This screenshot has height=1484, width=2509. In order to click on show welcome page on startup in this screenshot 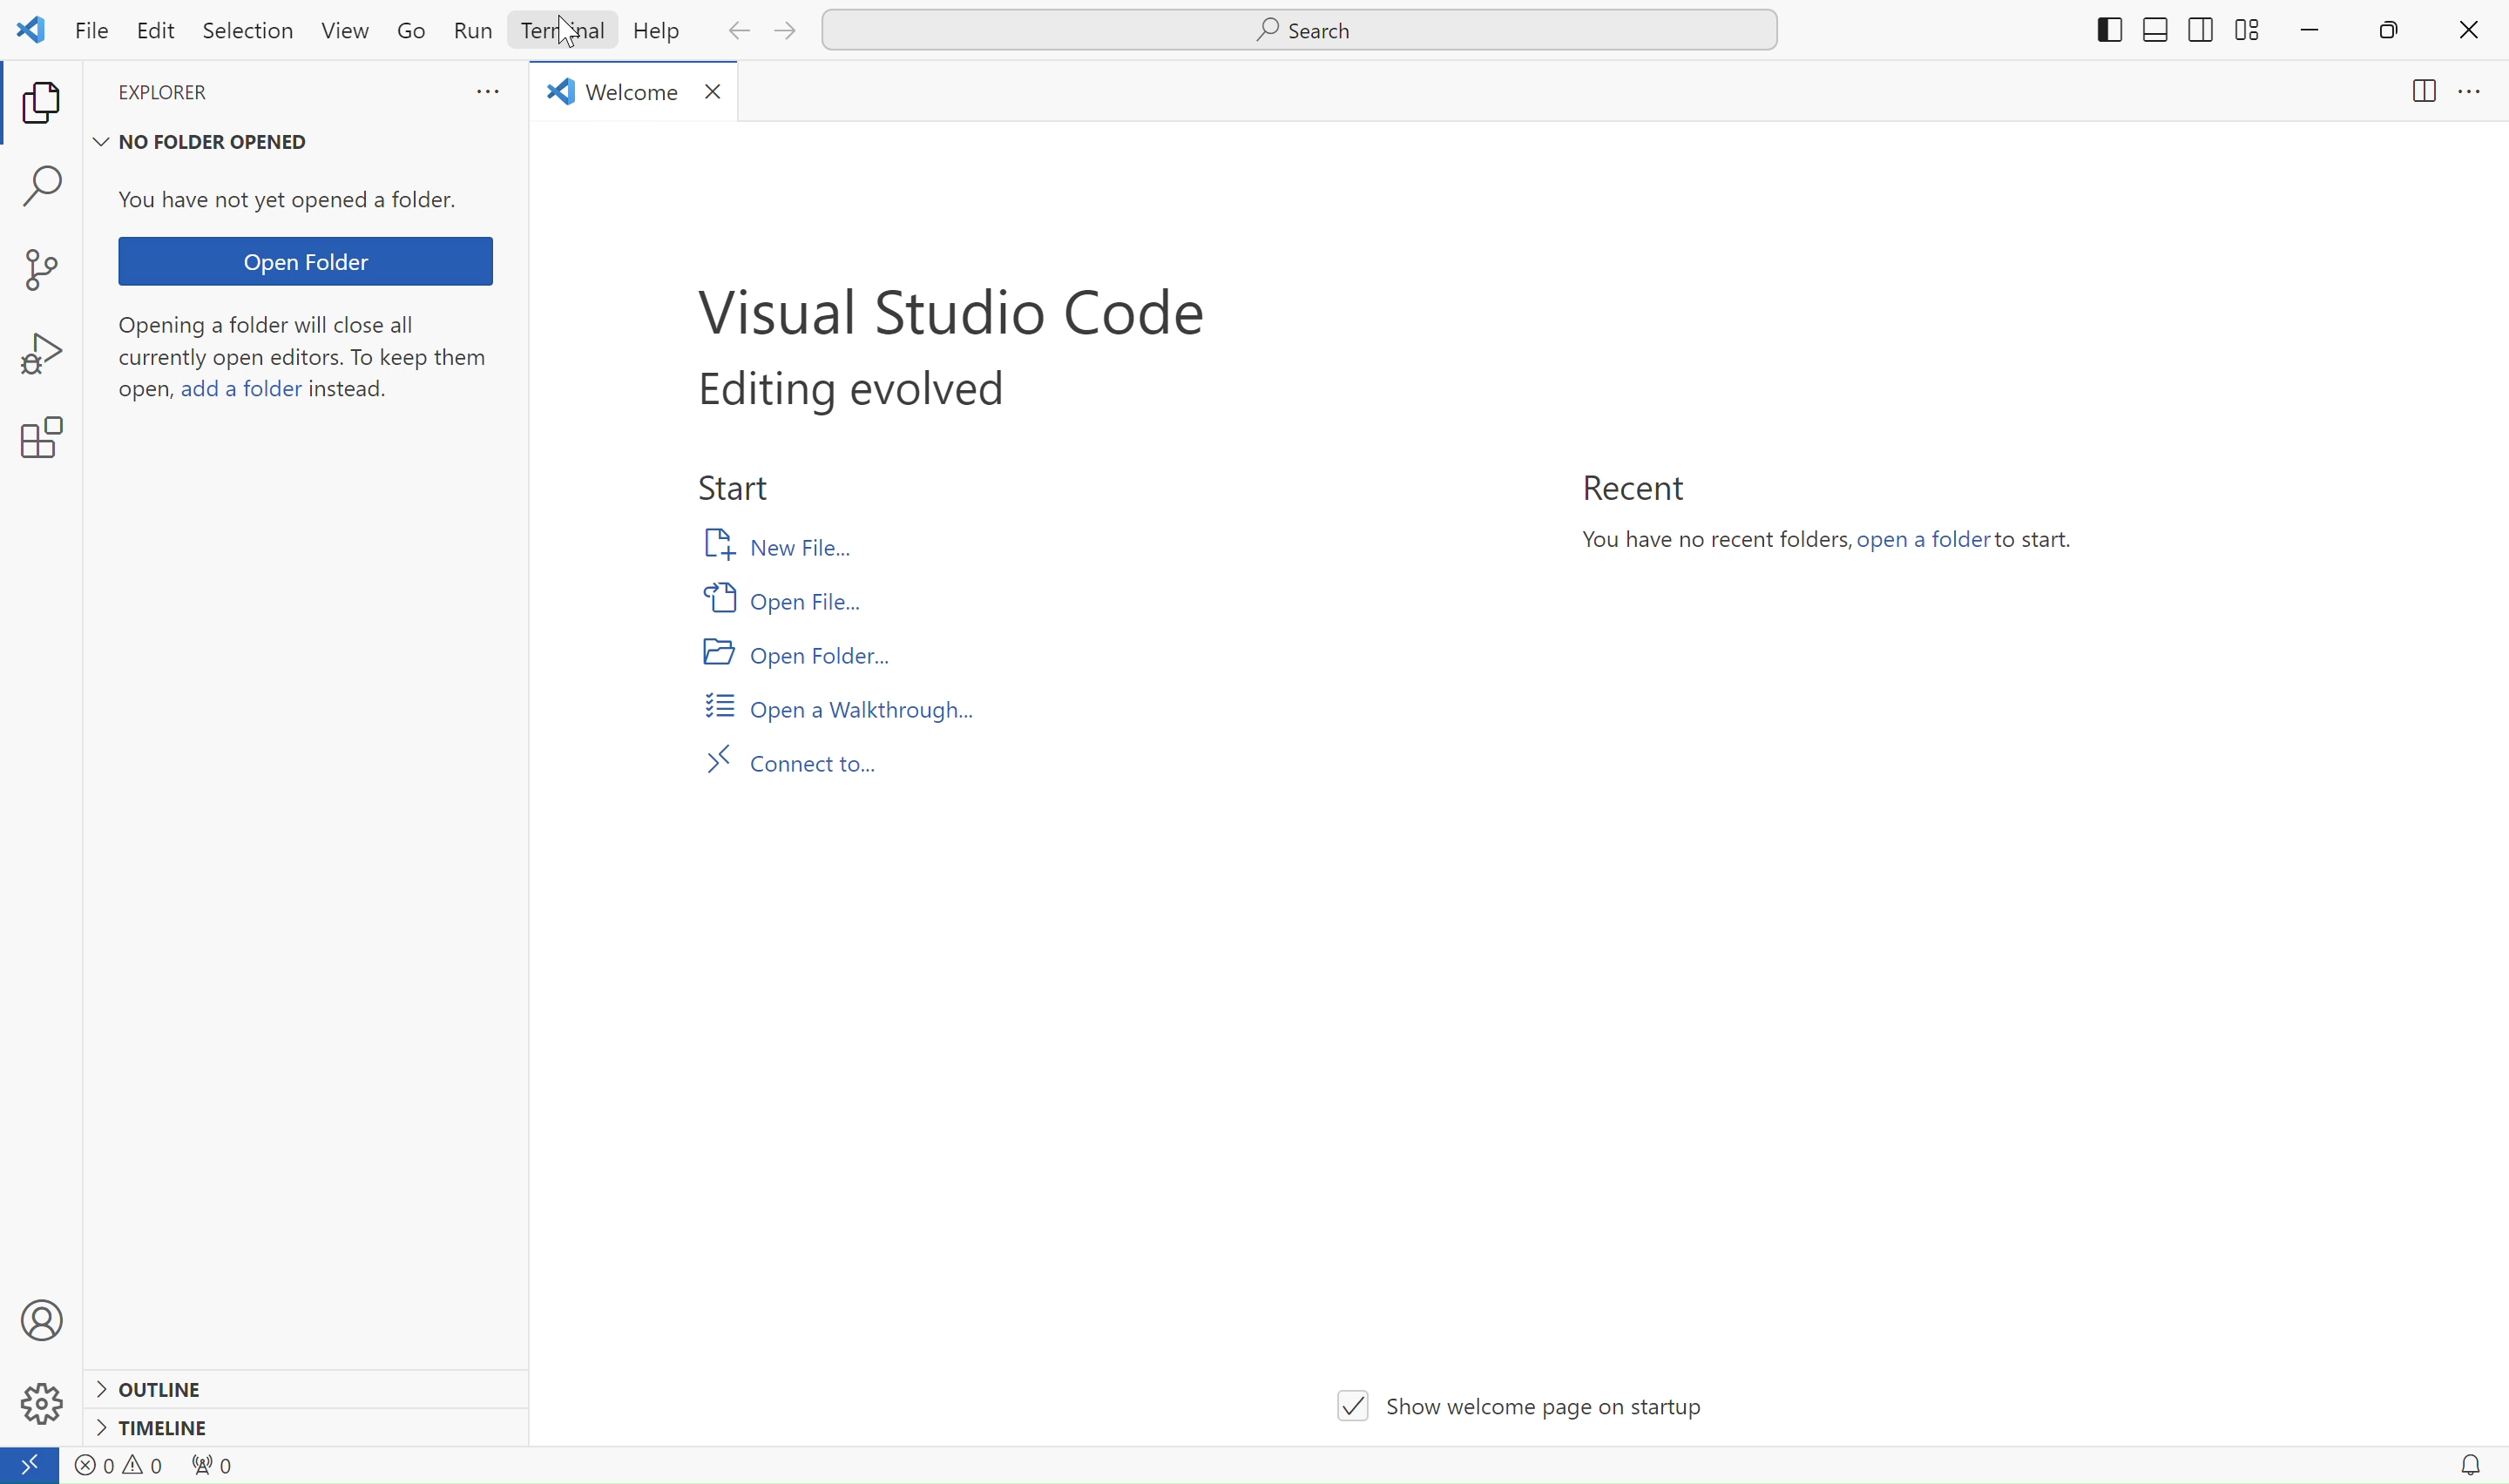, I will do `click(1517, 1388)`.